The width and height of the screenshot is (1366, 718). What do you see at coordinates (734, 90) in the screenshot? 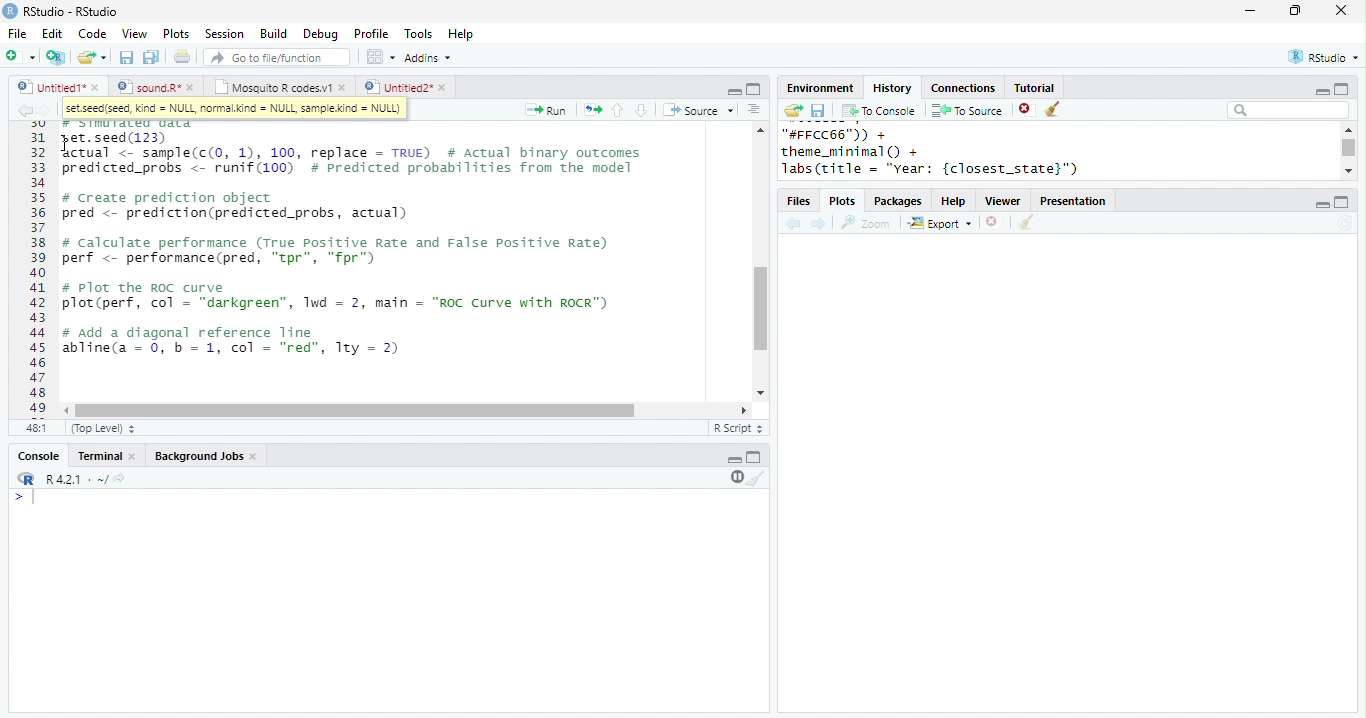
I see `minimize` at bounding box center [734, 90].